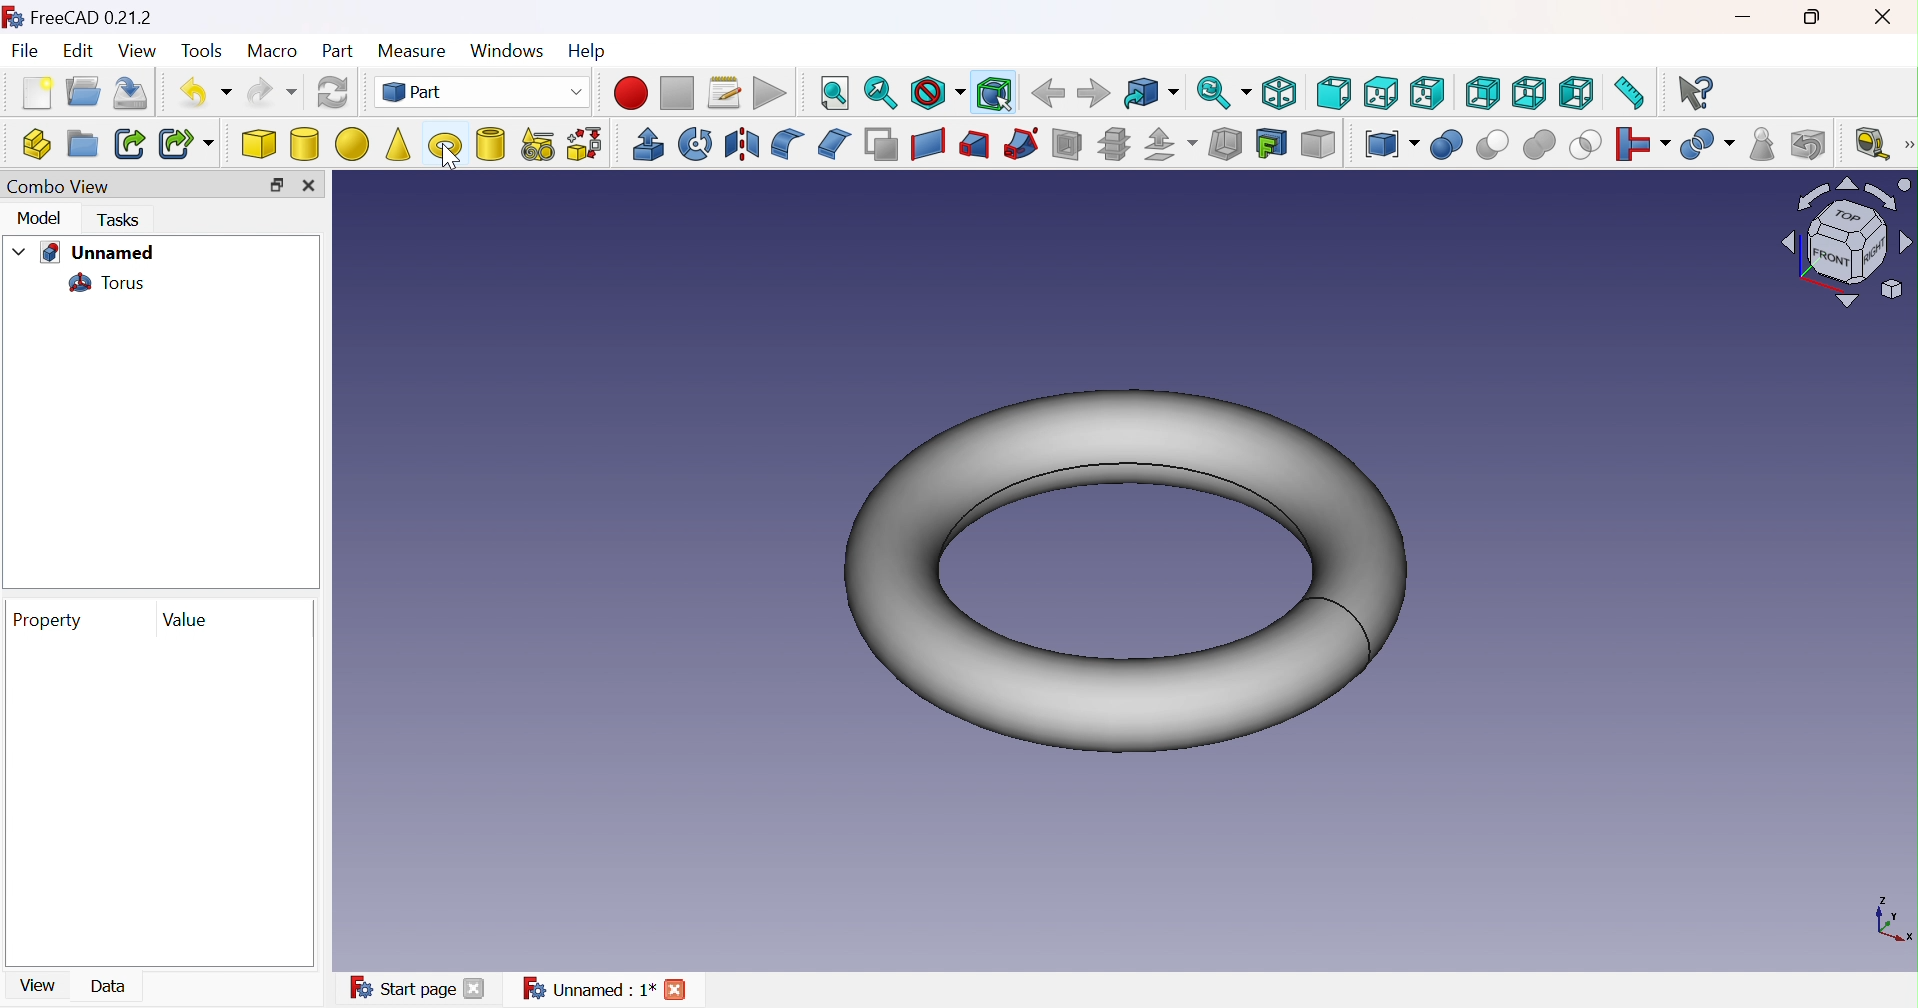 This screenshot has width=1918, height=1008. What do you see at coordinates (1529, 93) in the screenshot?
I see `Bottom` at bounding box center [1529, 93].